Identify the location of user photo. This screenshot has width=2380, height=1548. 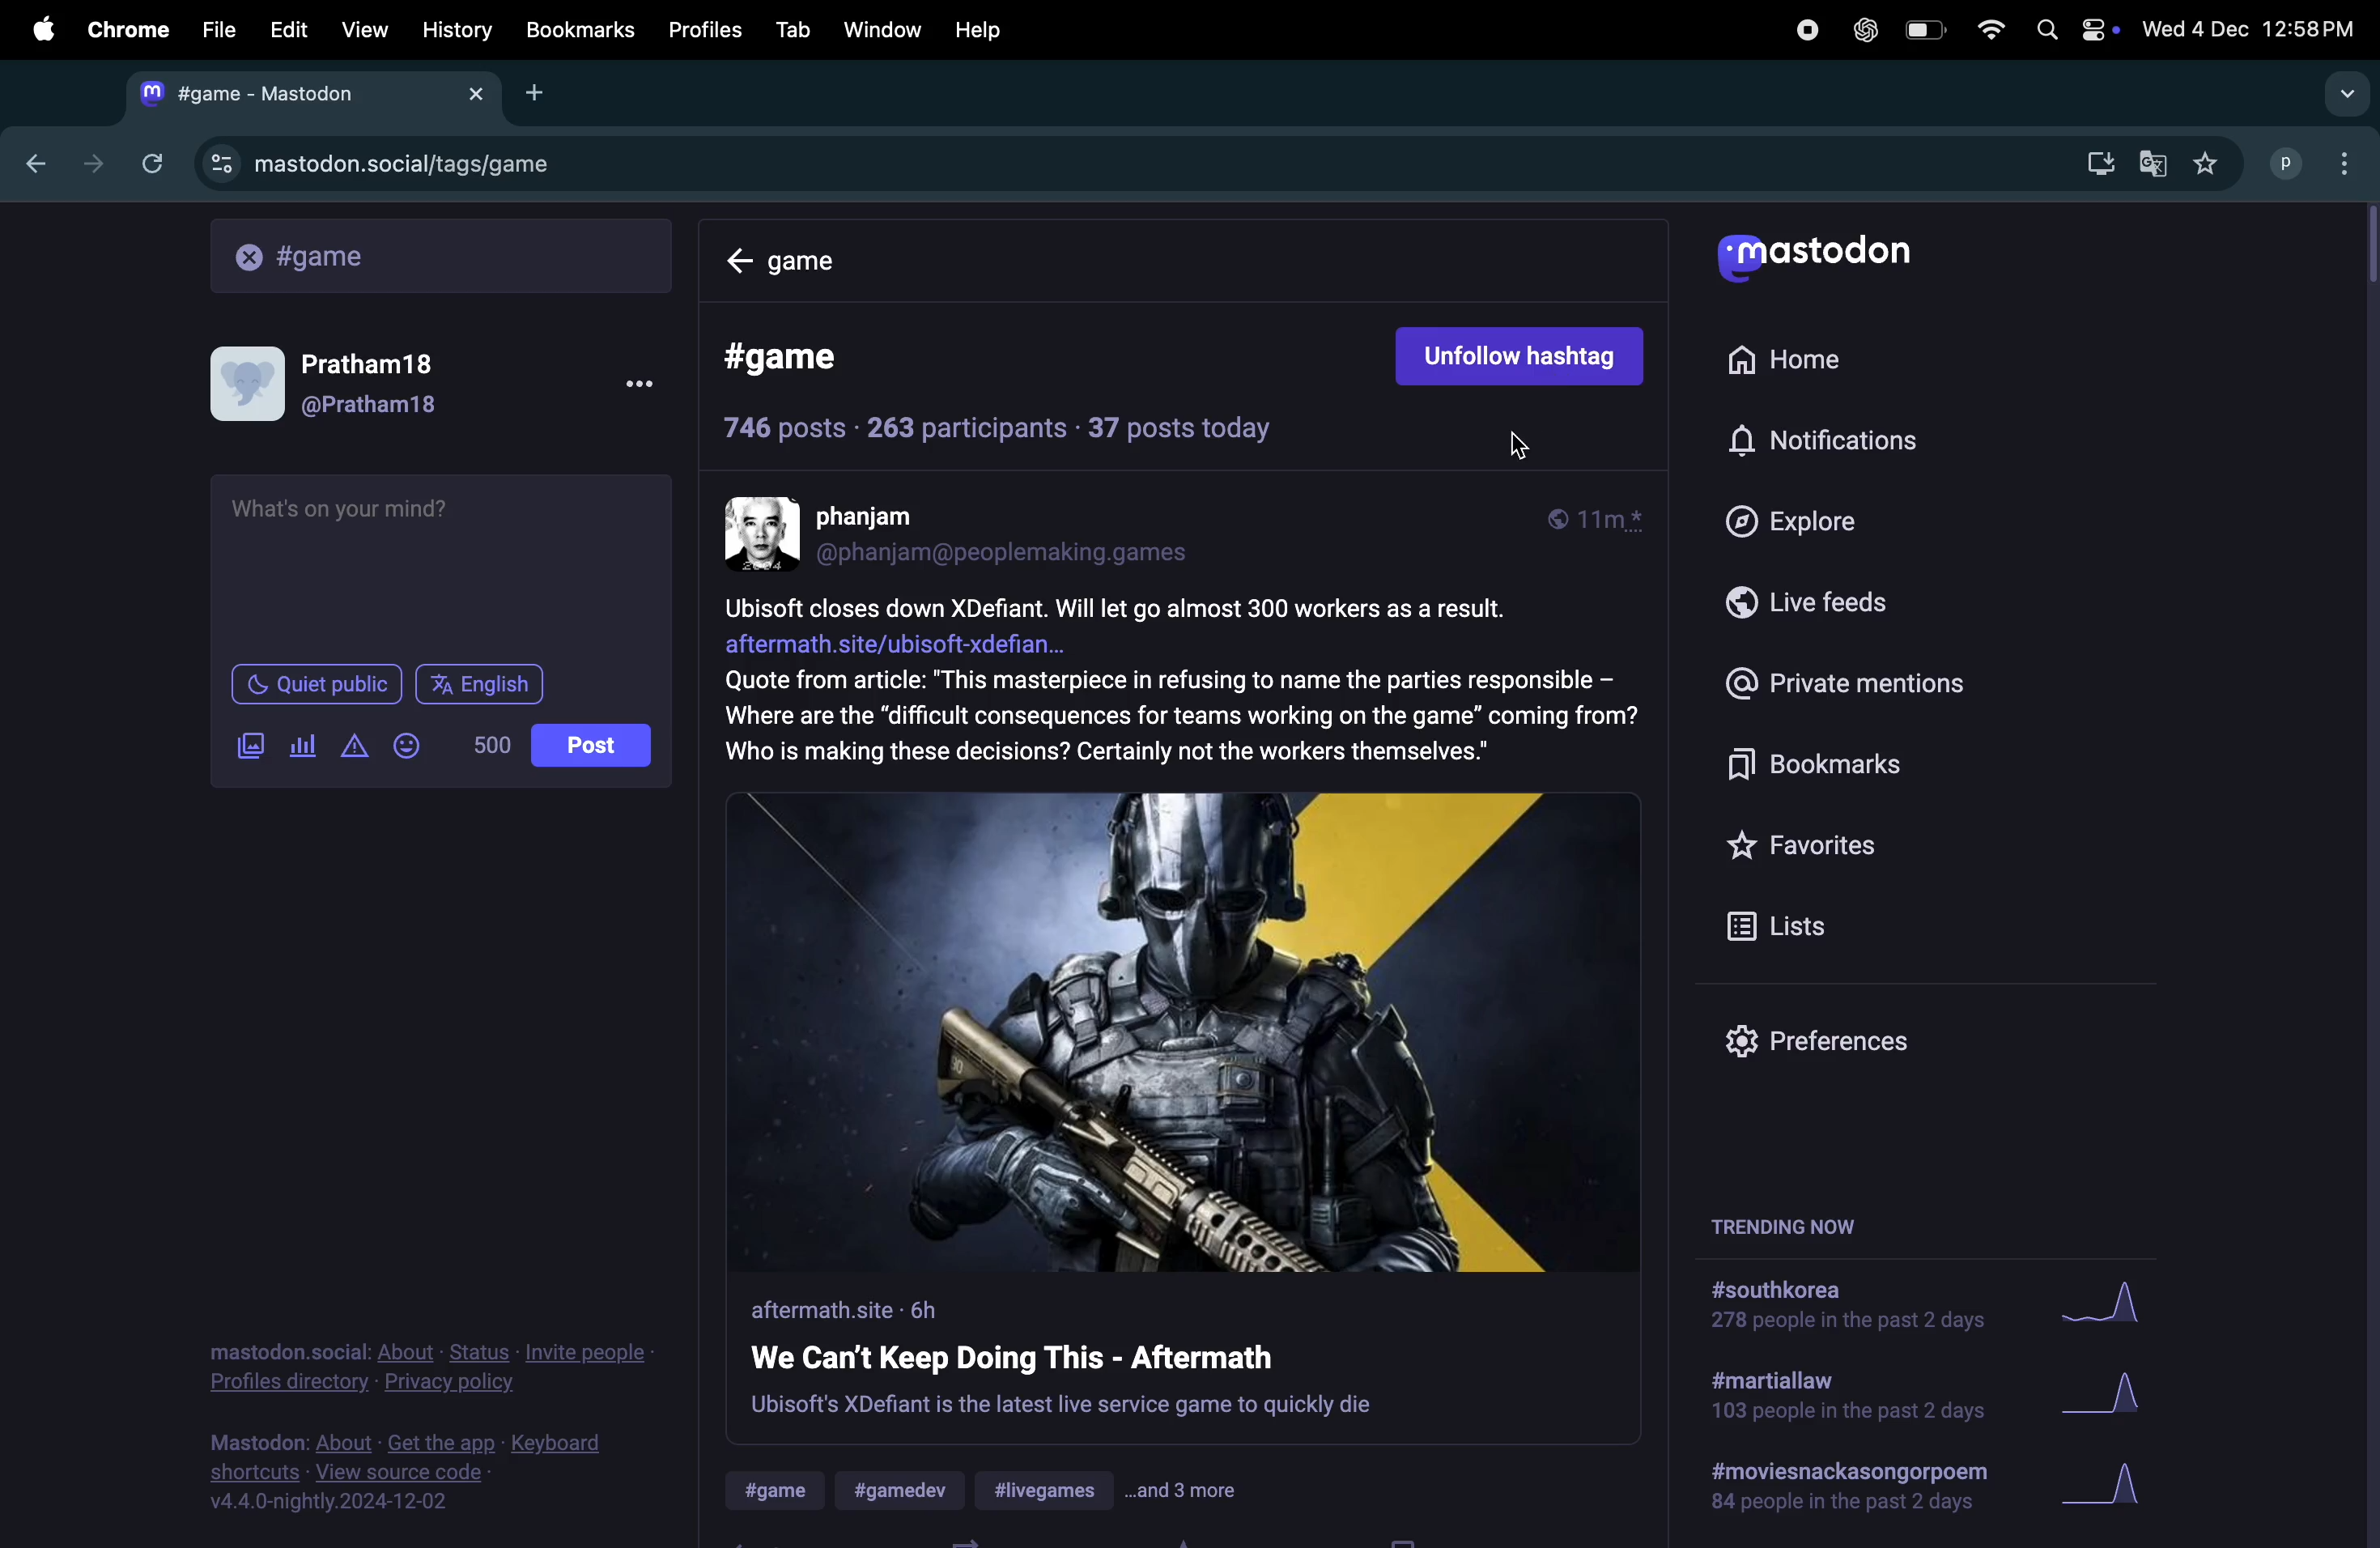
(765, 533).